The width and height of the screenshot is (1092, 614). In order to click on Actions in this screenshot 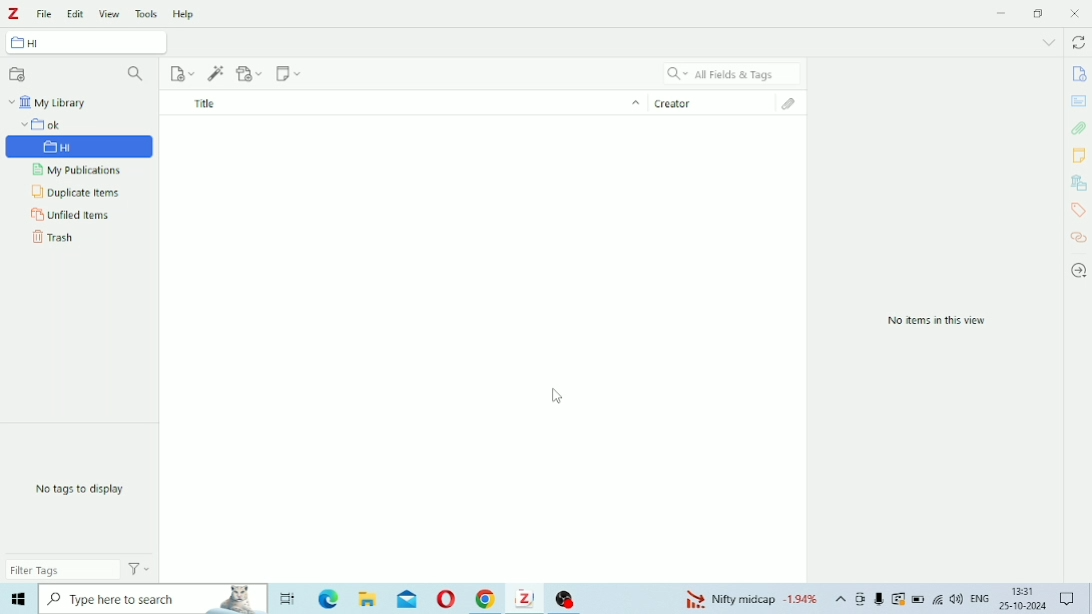, I will do `click(139, 568)`.